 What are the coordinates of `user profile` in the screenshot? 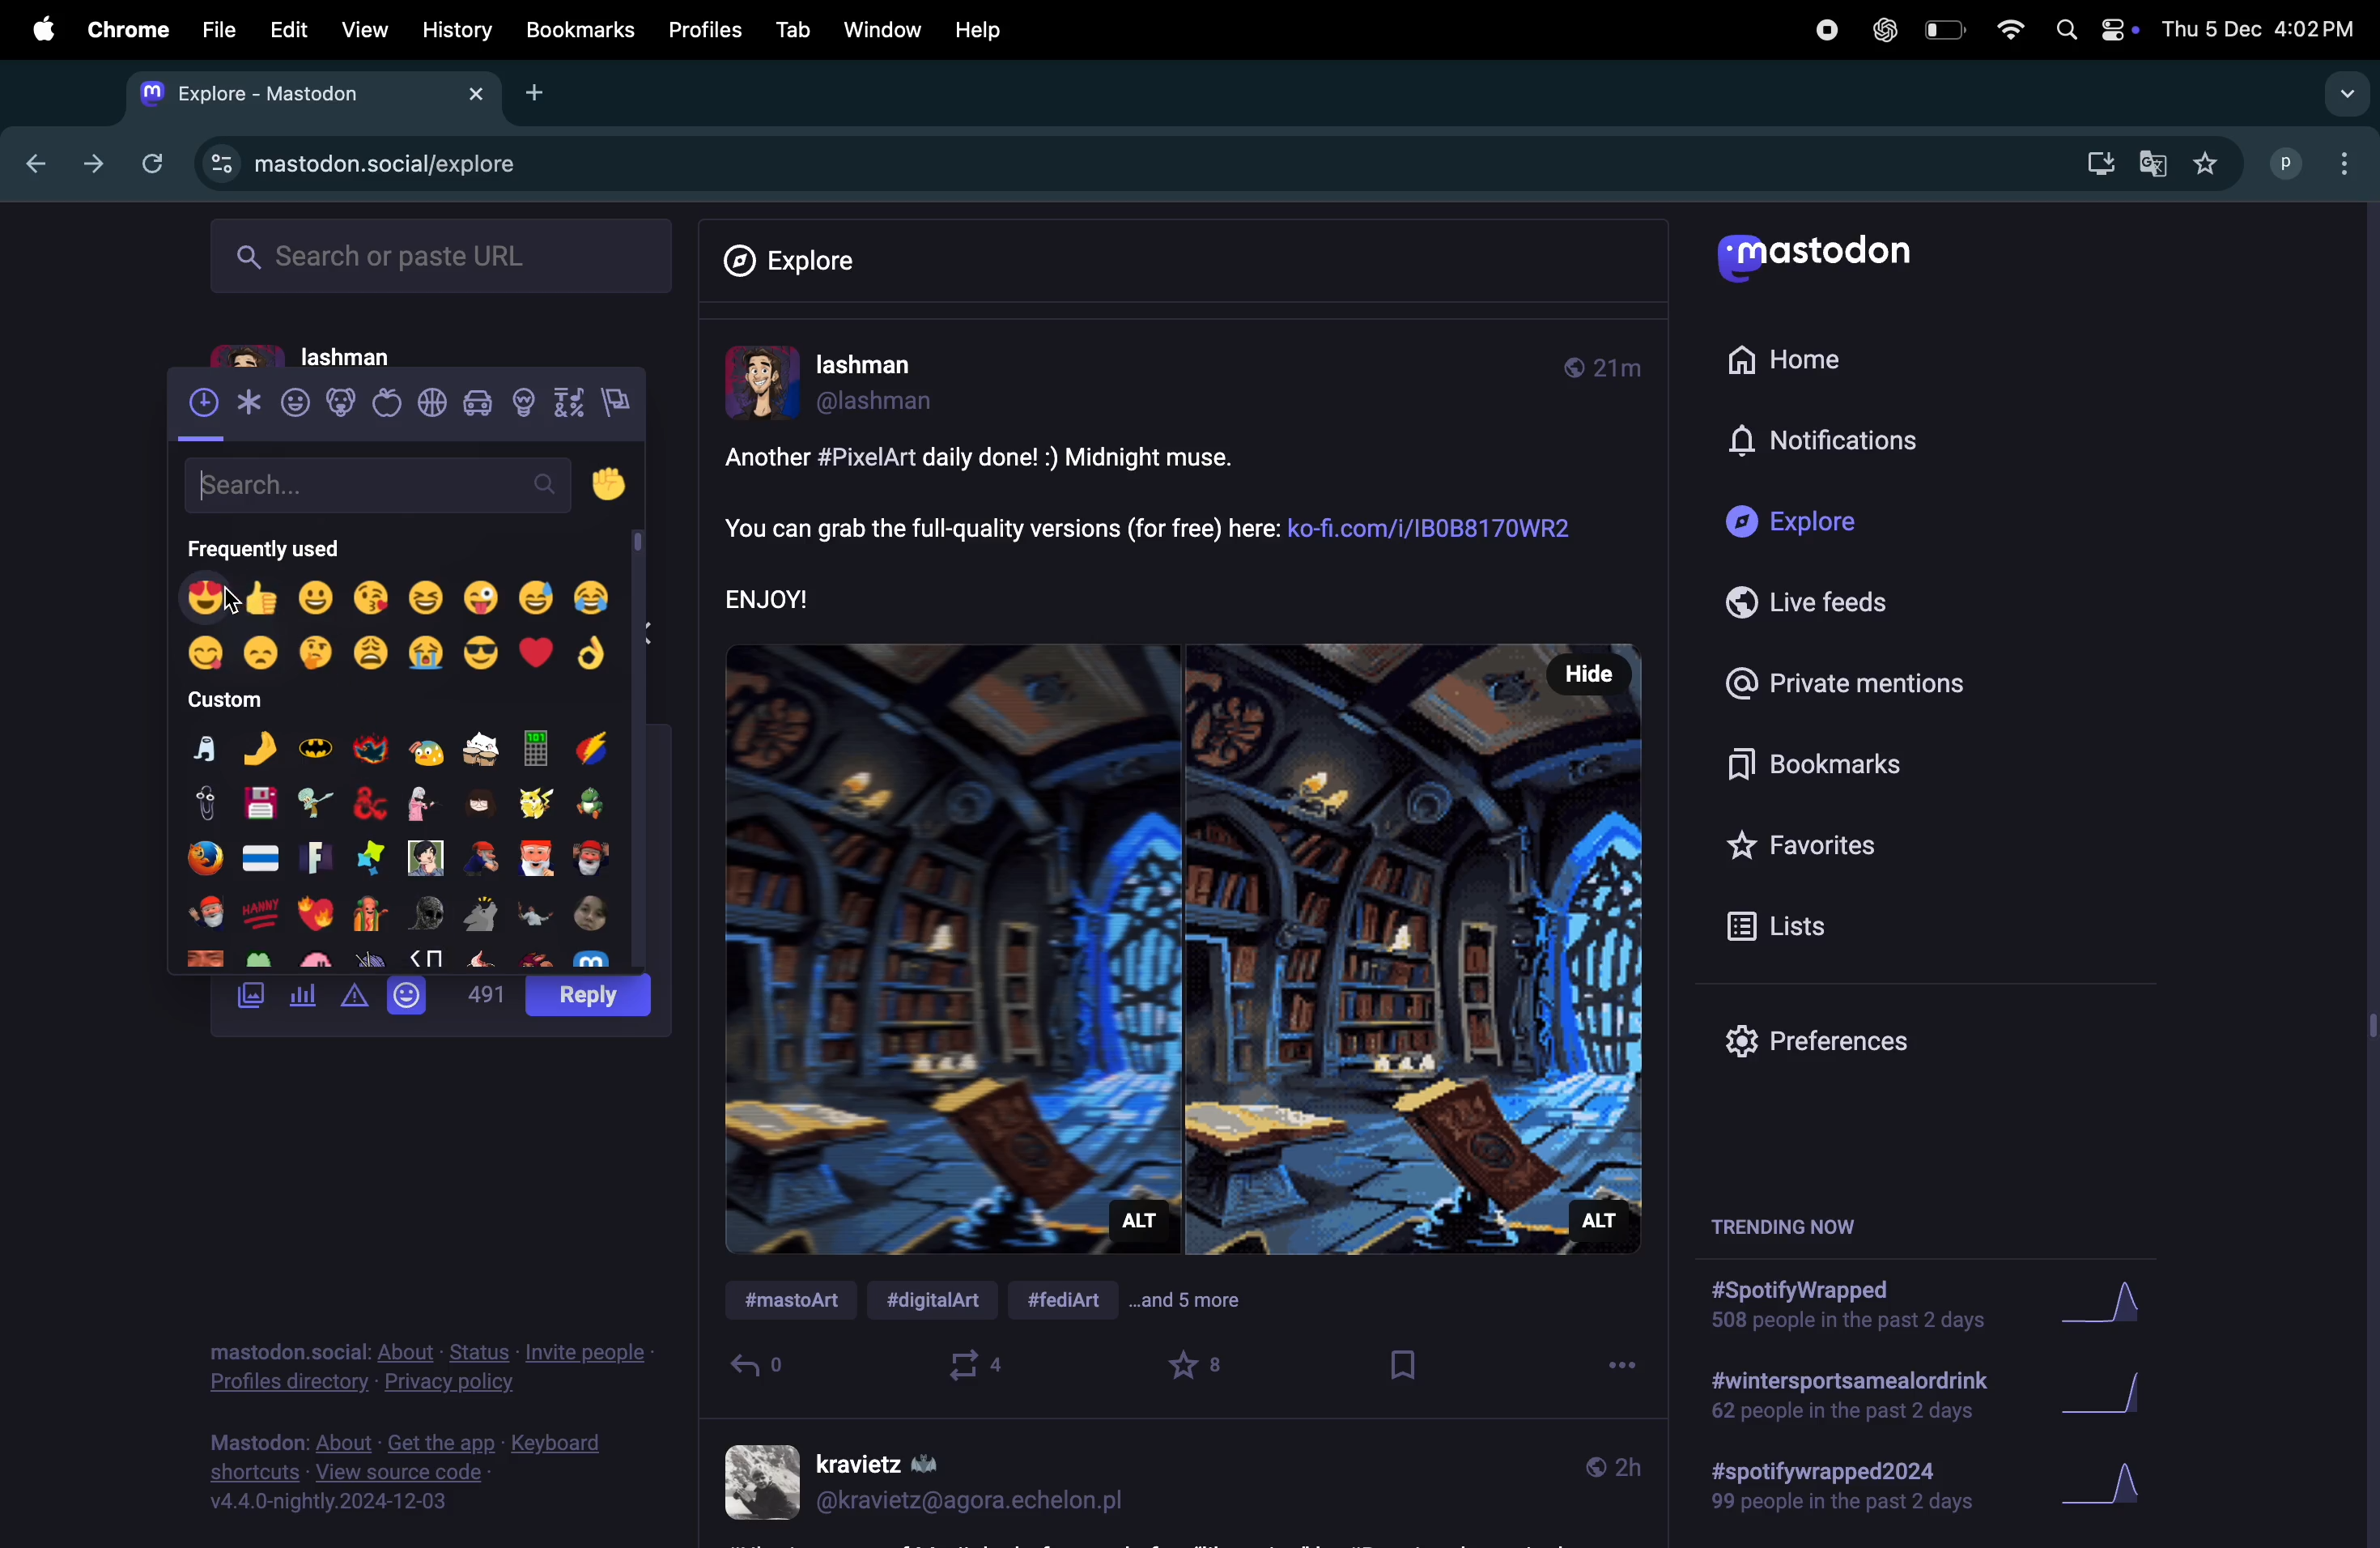 It's located at (930, 1483).